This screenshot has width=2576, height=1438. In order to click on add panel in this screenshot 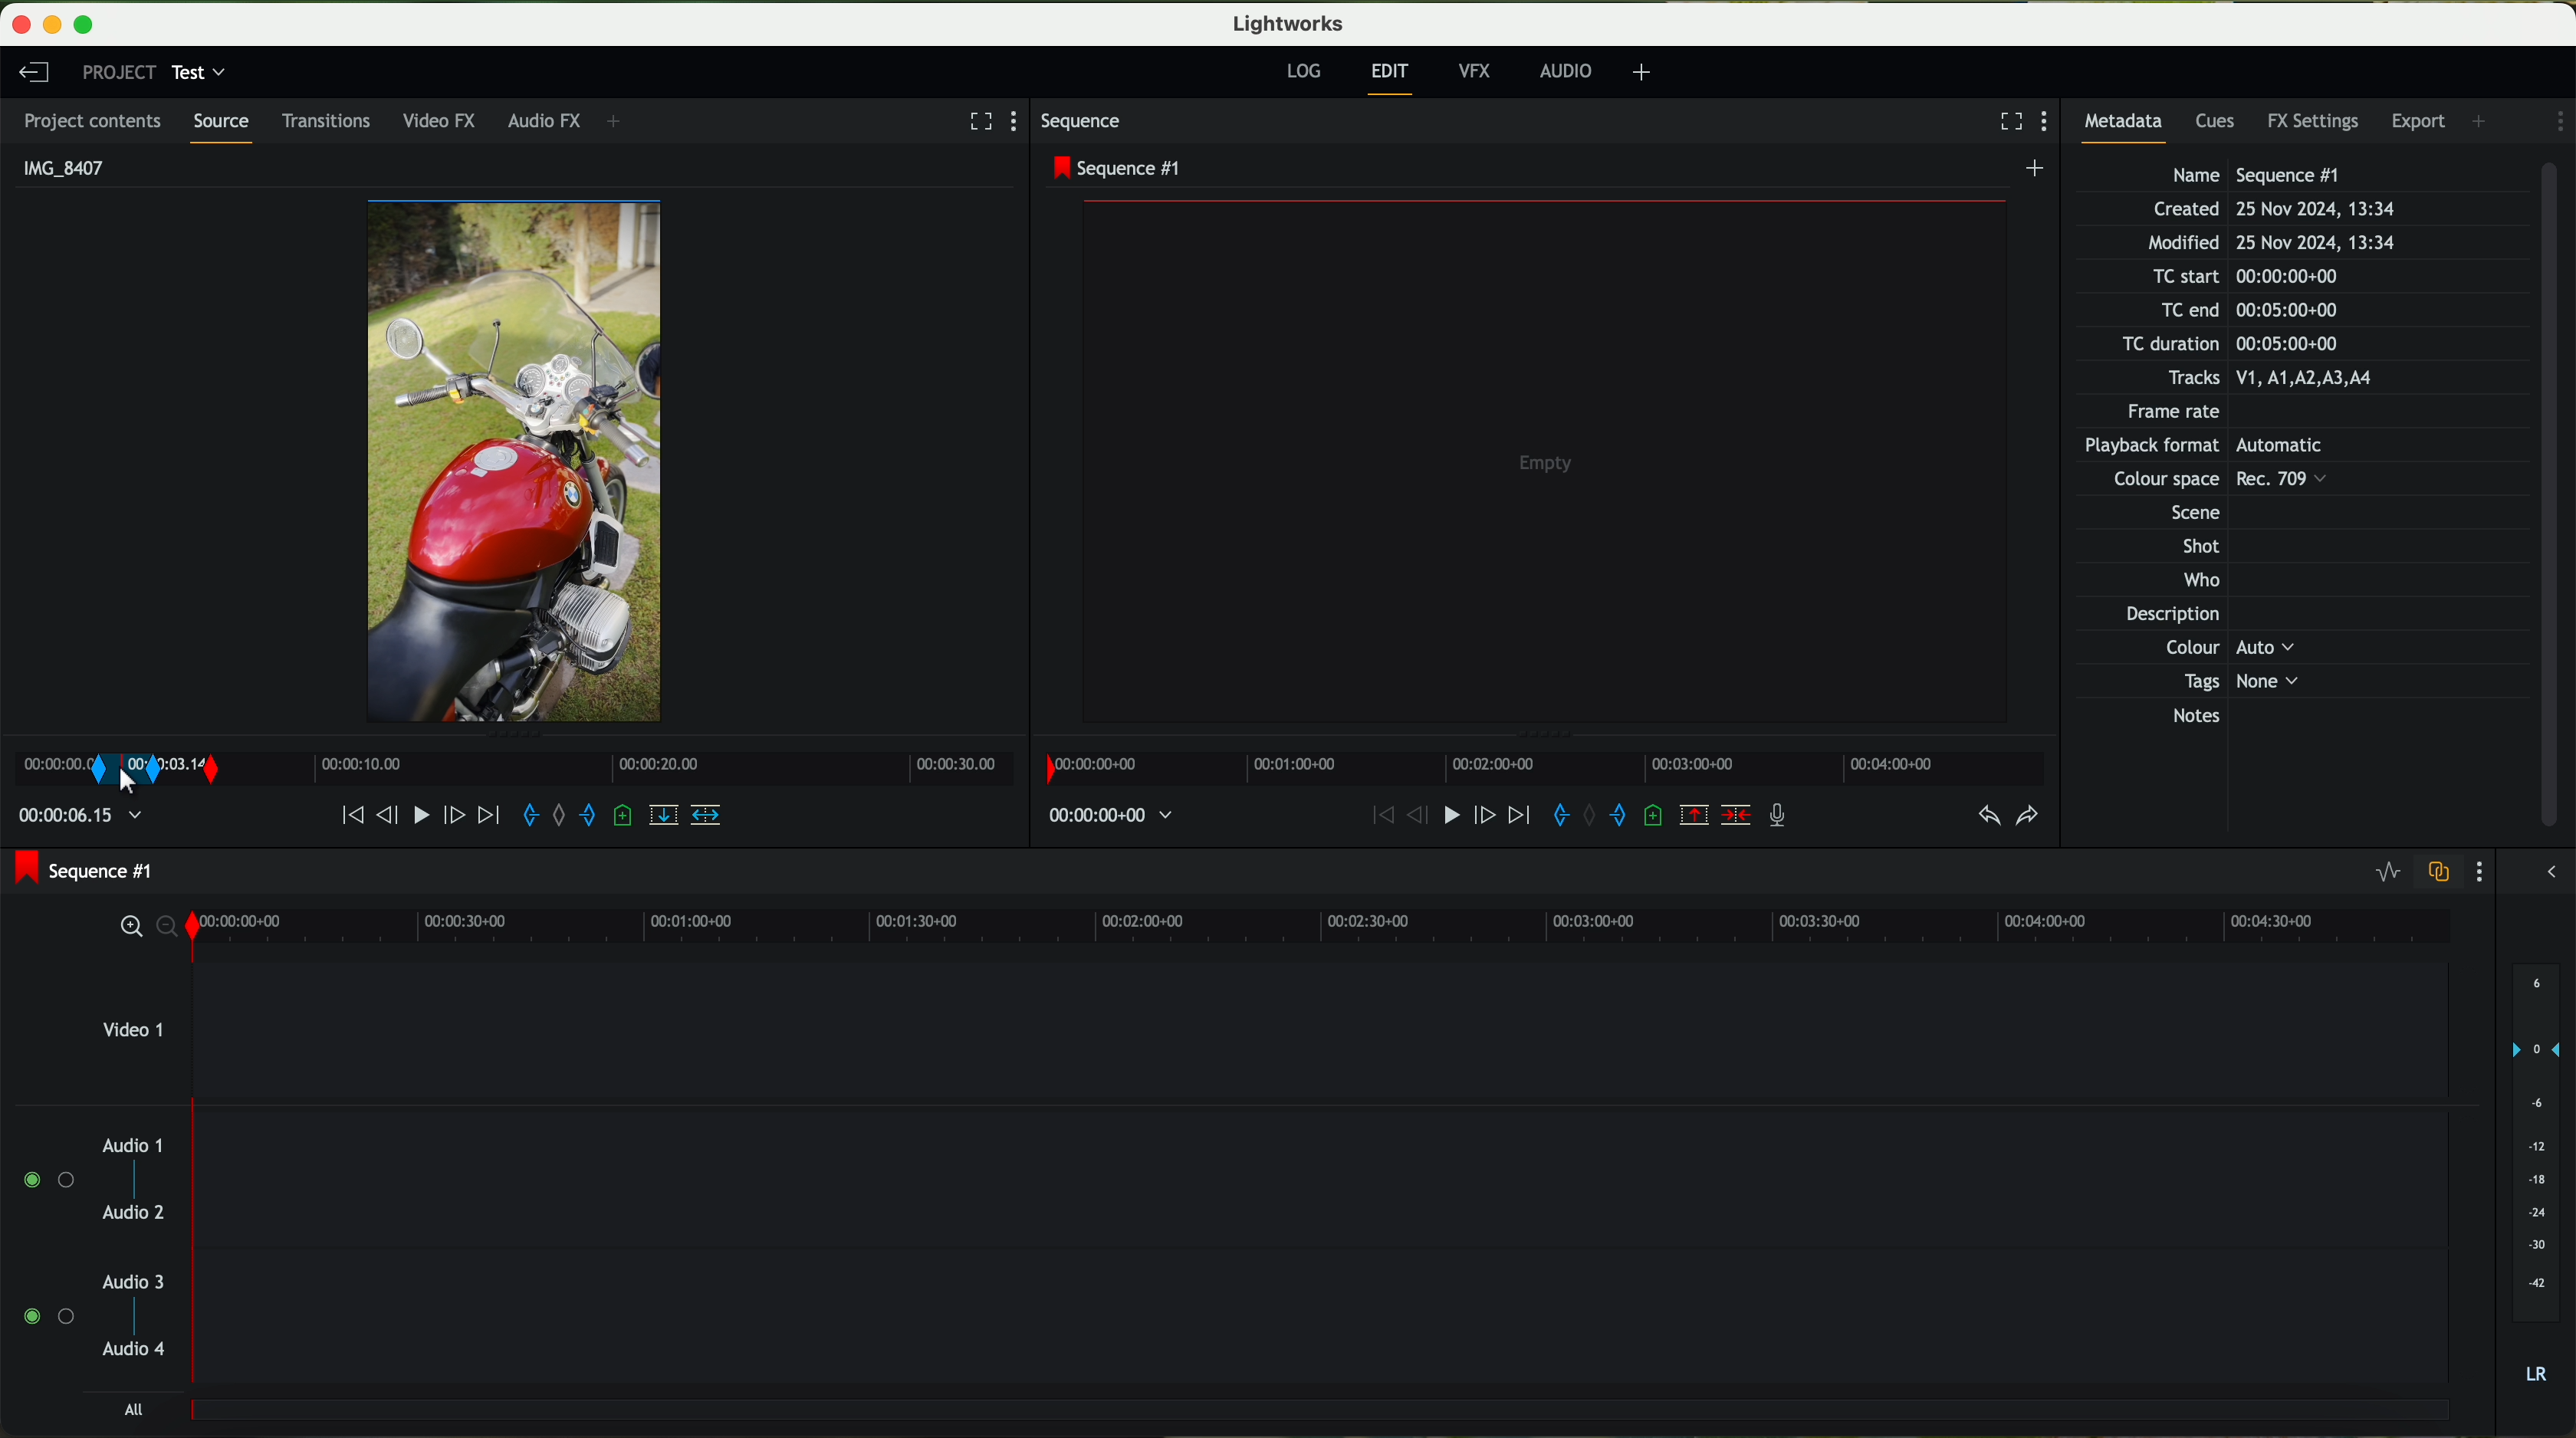, I will do `click(2482, 119)`.